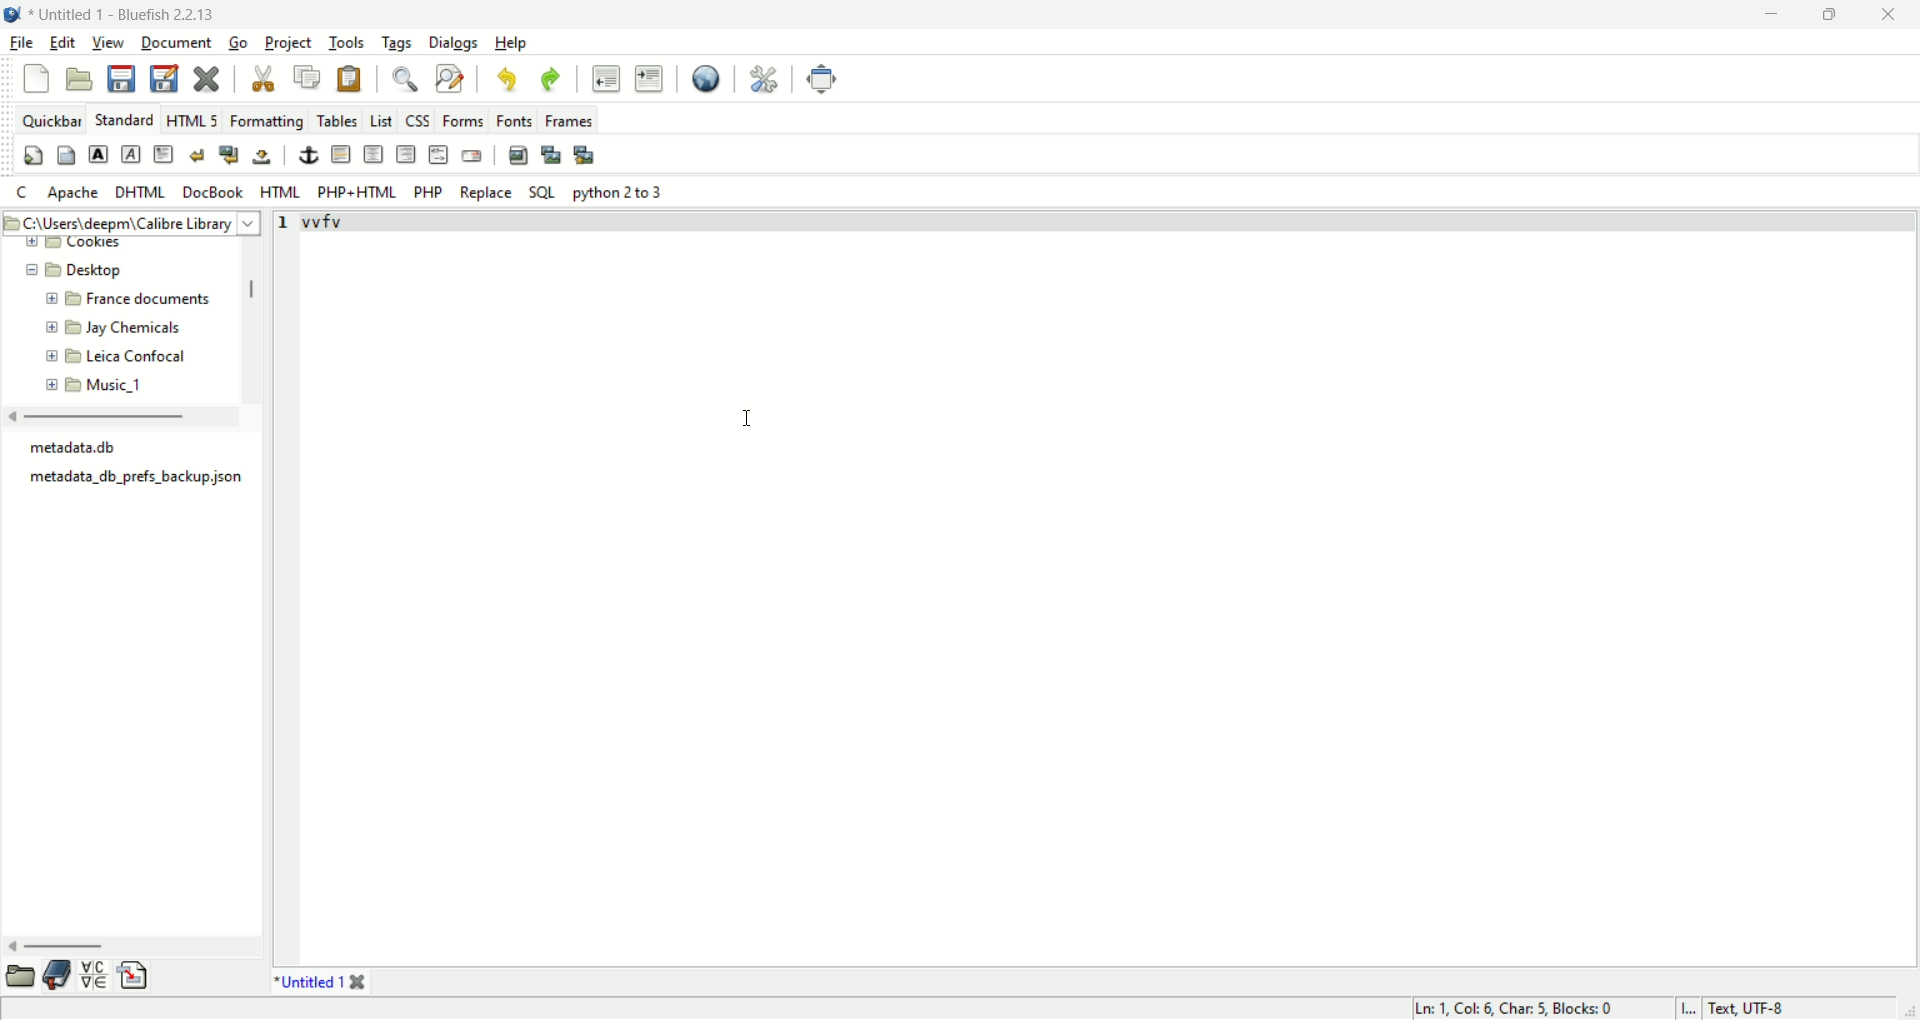 The image size is (1920, 1020). What do you see at coordinates (606, 77) in the screenshot?
I see `unindent` at bounding box center [606, 77].